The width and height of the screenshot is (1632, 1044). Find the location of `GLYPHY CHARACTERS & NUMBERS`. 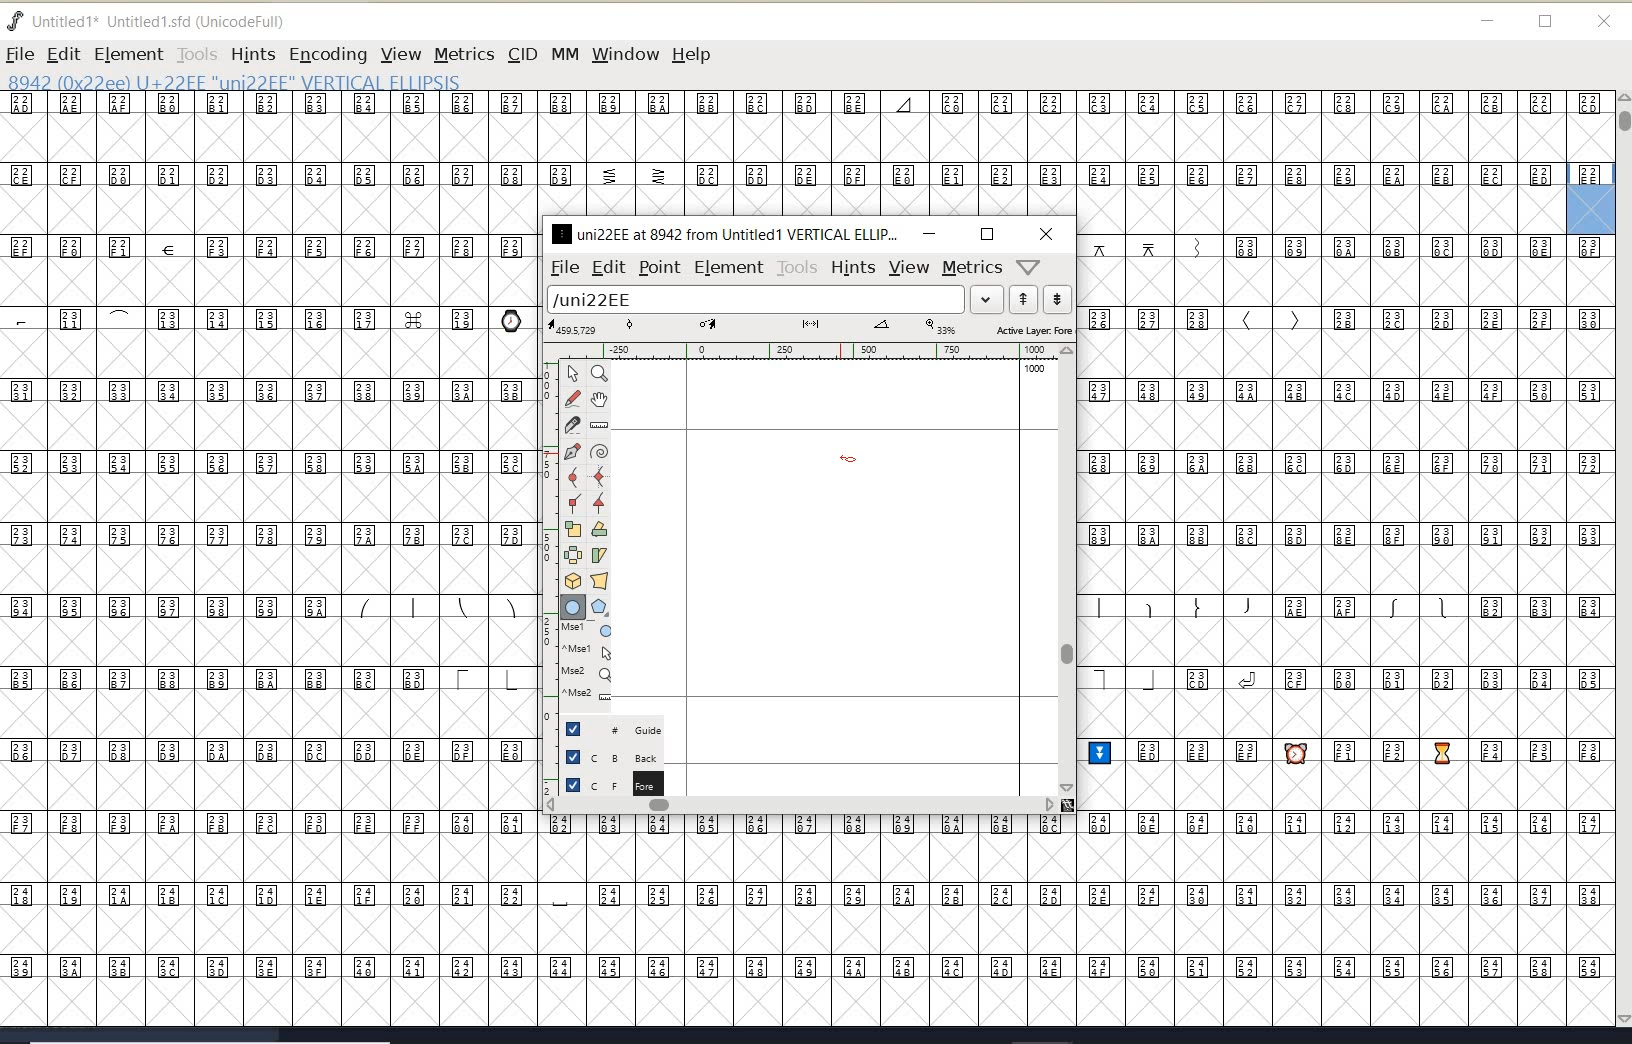

GLYPHY CHARACTERS & NUMBERS is located at coordinates (782, 154).